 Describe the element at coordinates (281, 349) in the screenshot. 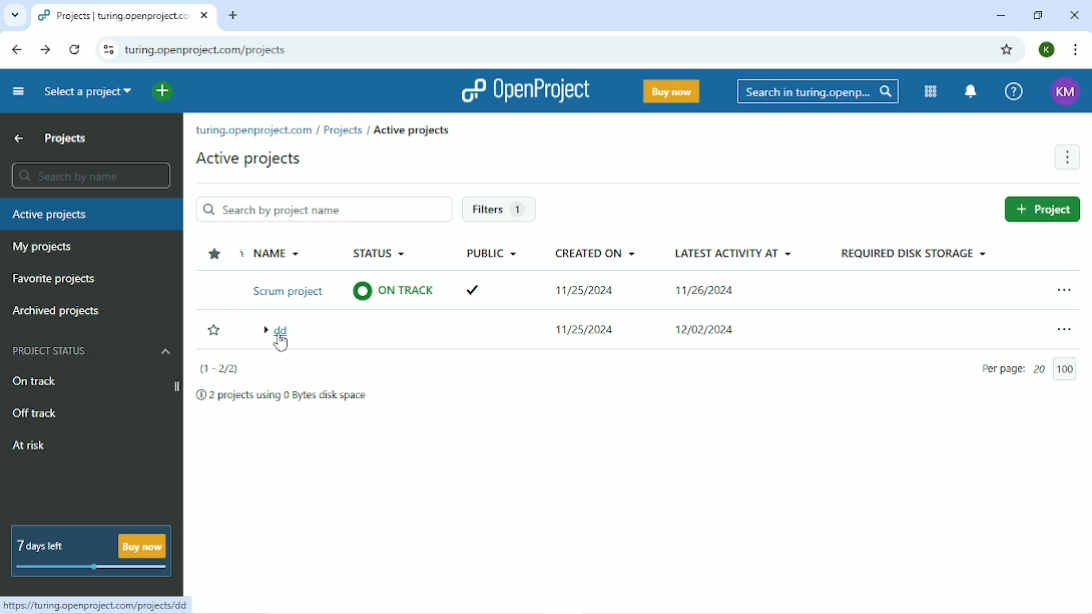

I see `cursor` at that location.